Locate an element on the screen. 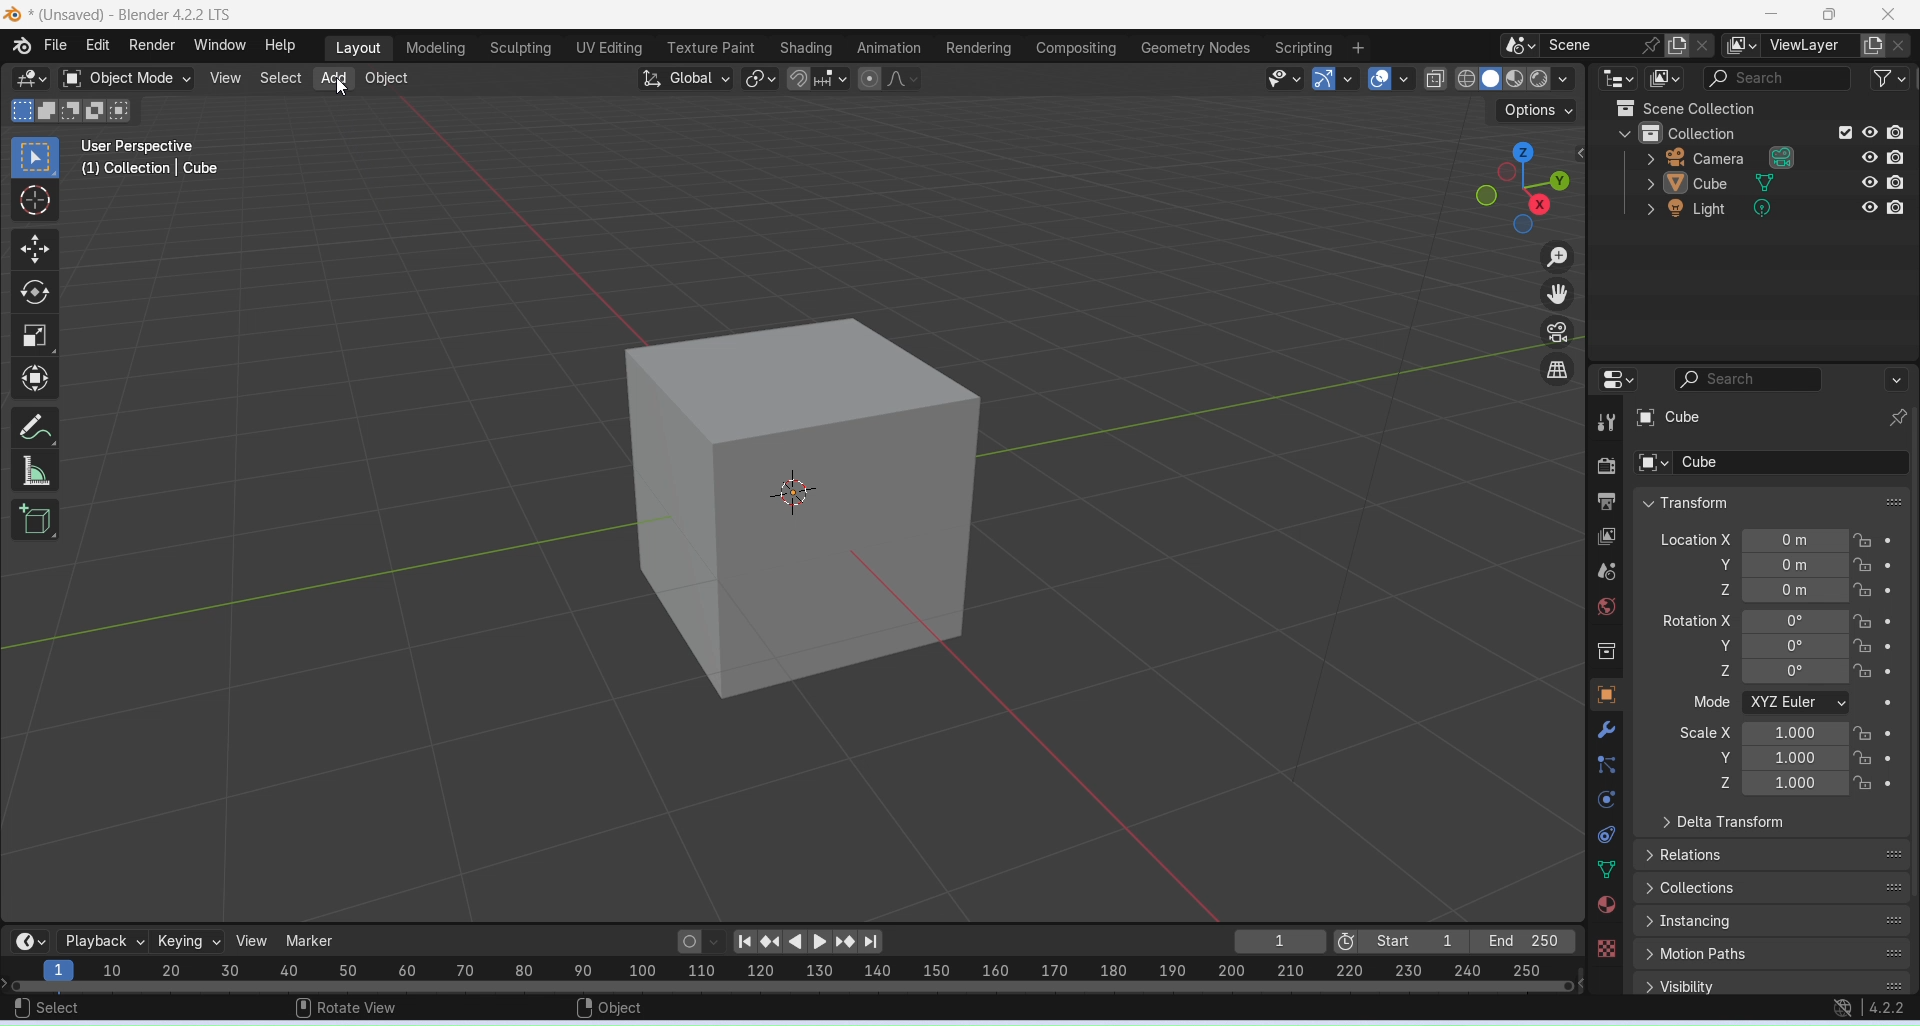 Image resolution: width=1920 pixels, height=1026 pixels. ViewLayer is located at coordinates (1807, 46).